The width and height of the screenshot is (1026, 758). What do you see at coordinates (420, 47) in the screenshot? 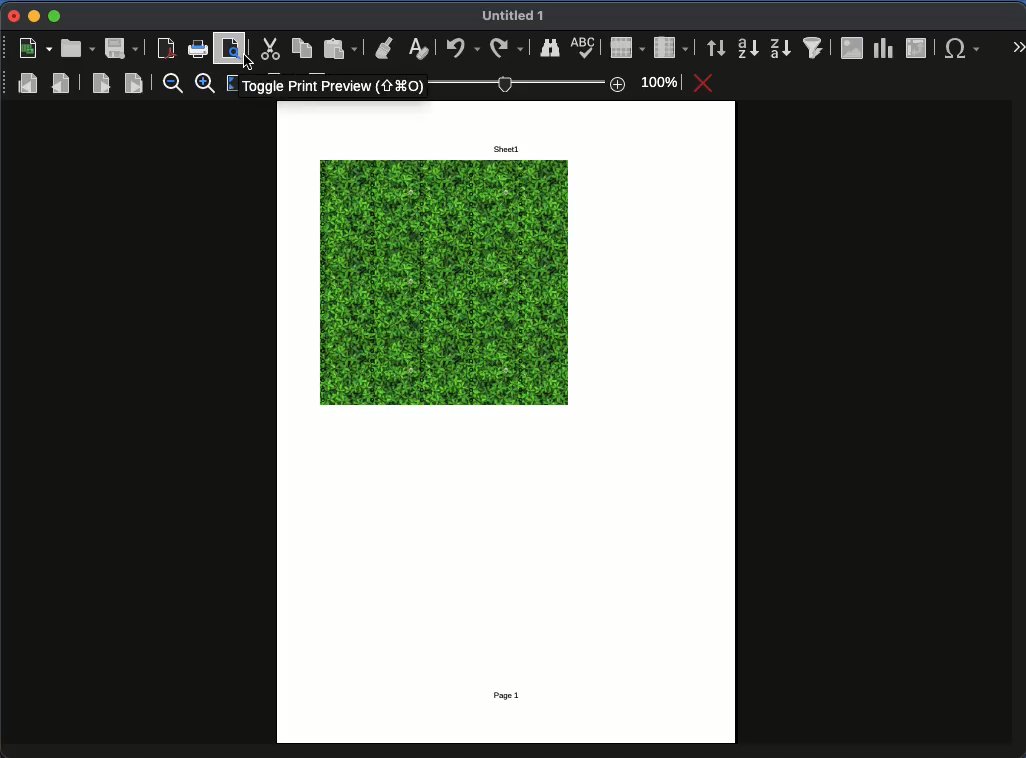
I see `clear formatting` at bounding box center [420, 47].